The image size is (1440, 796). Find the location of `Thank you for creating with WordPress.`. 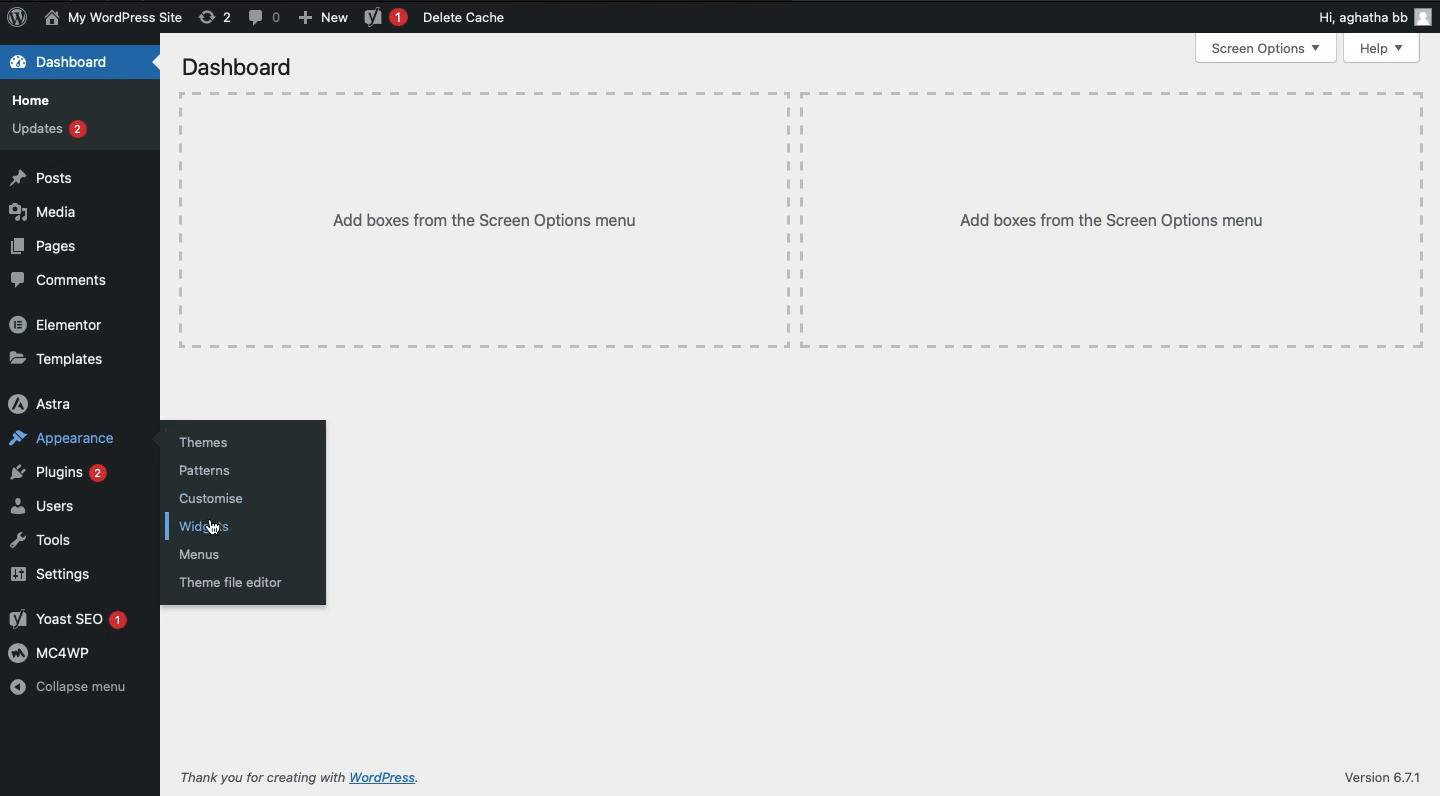

Thank you for creating with WordPress. is located at coordinates (317, 779).